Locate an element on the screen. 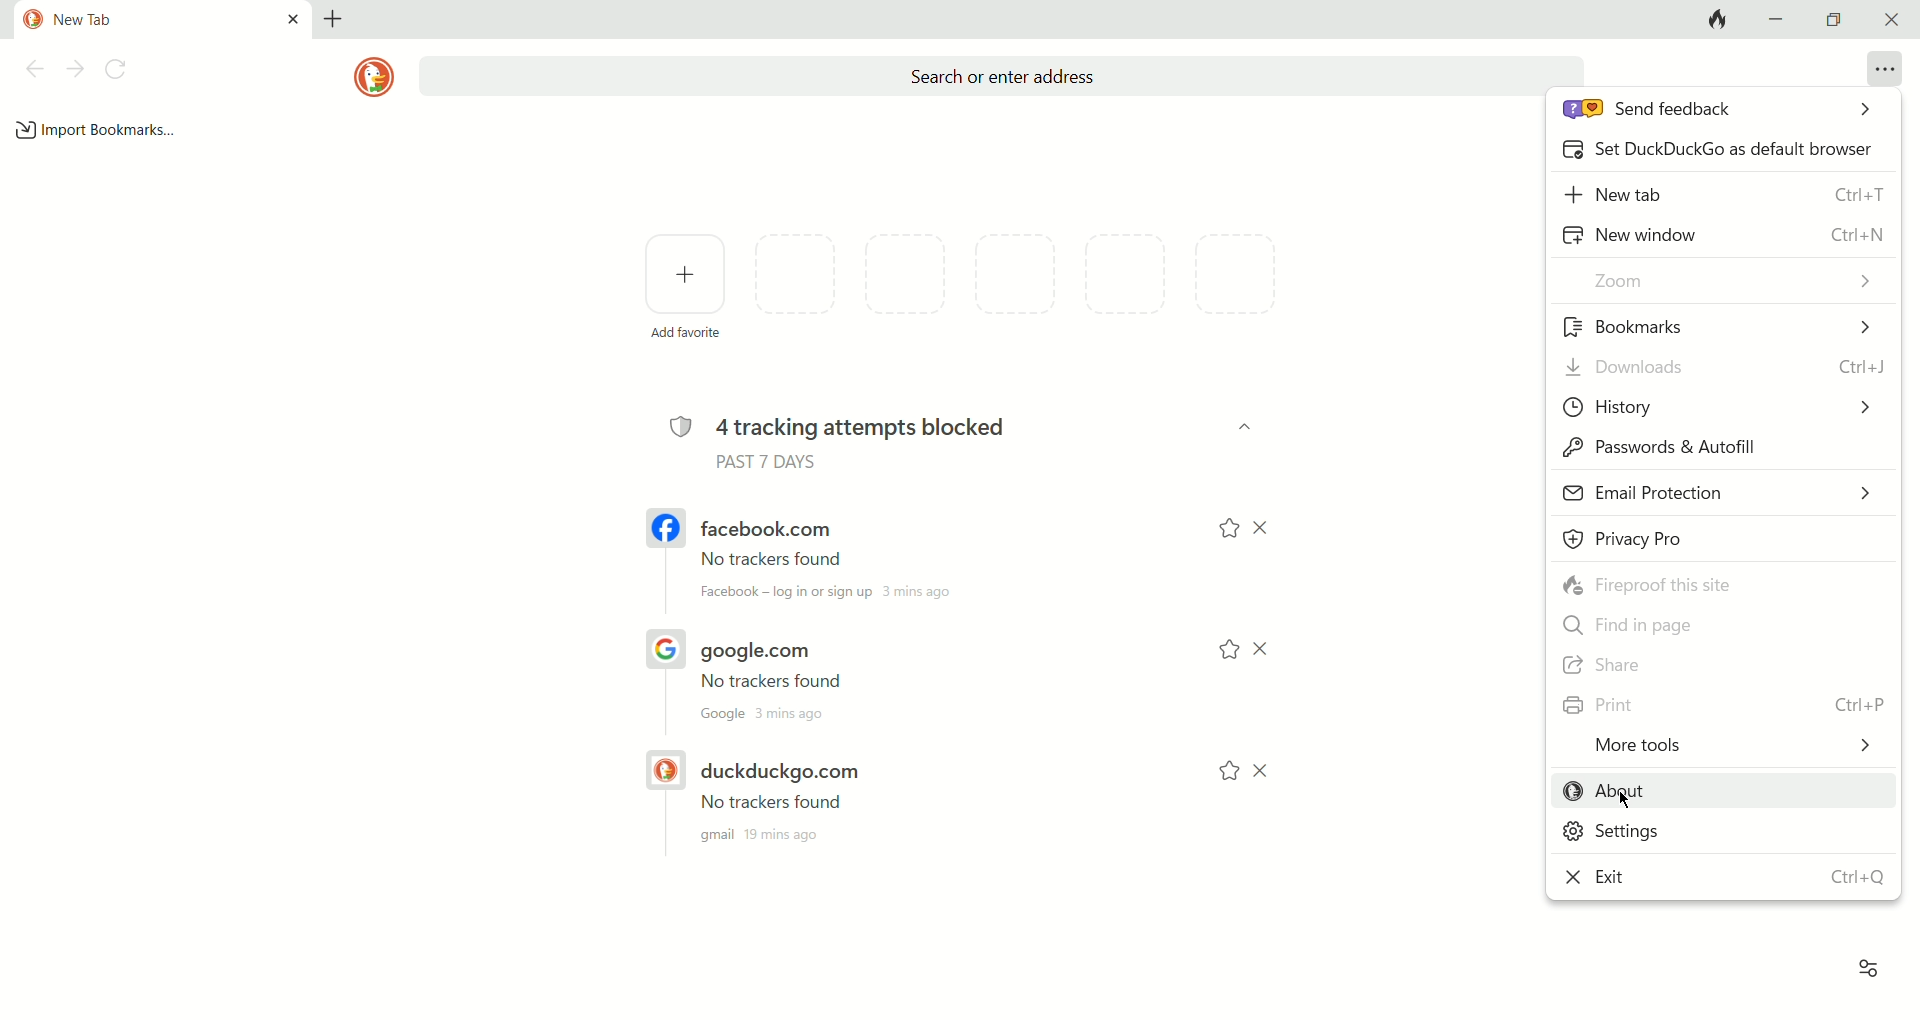 This screenshot has height=1020, width=1920. downloads is located at coordinates (1723, 370).